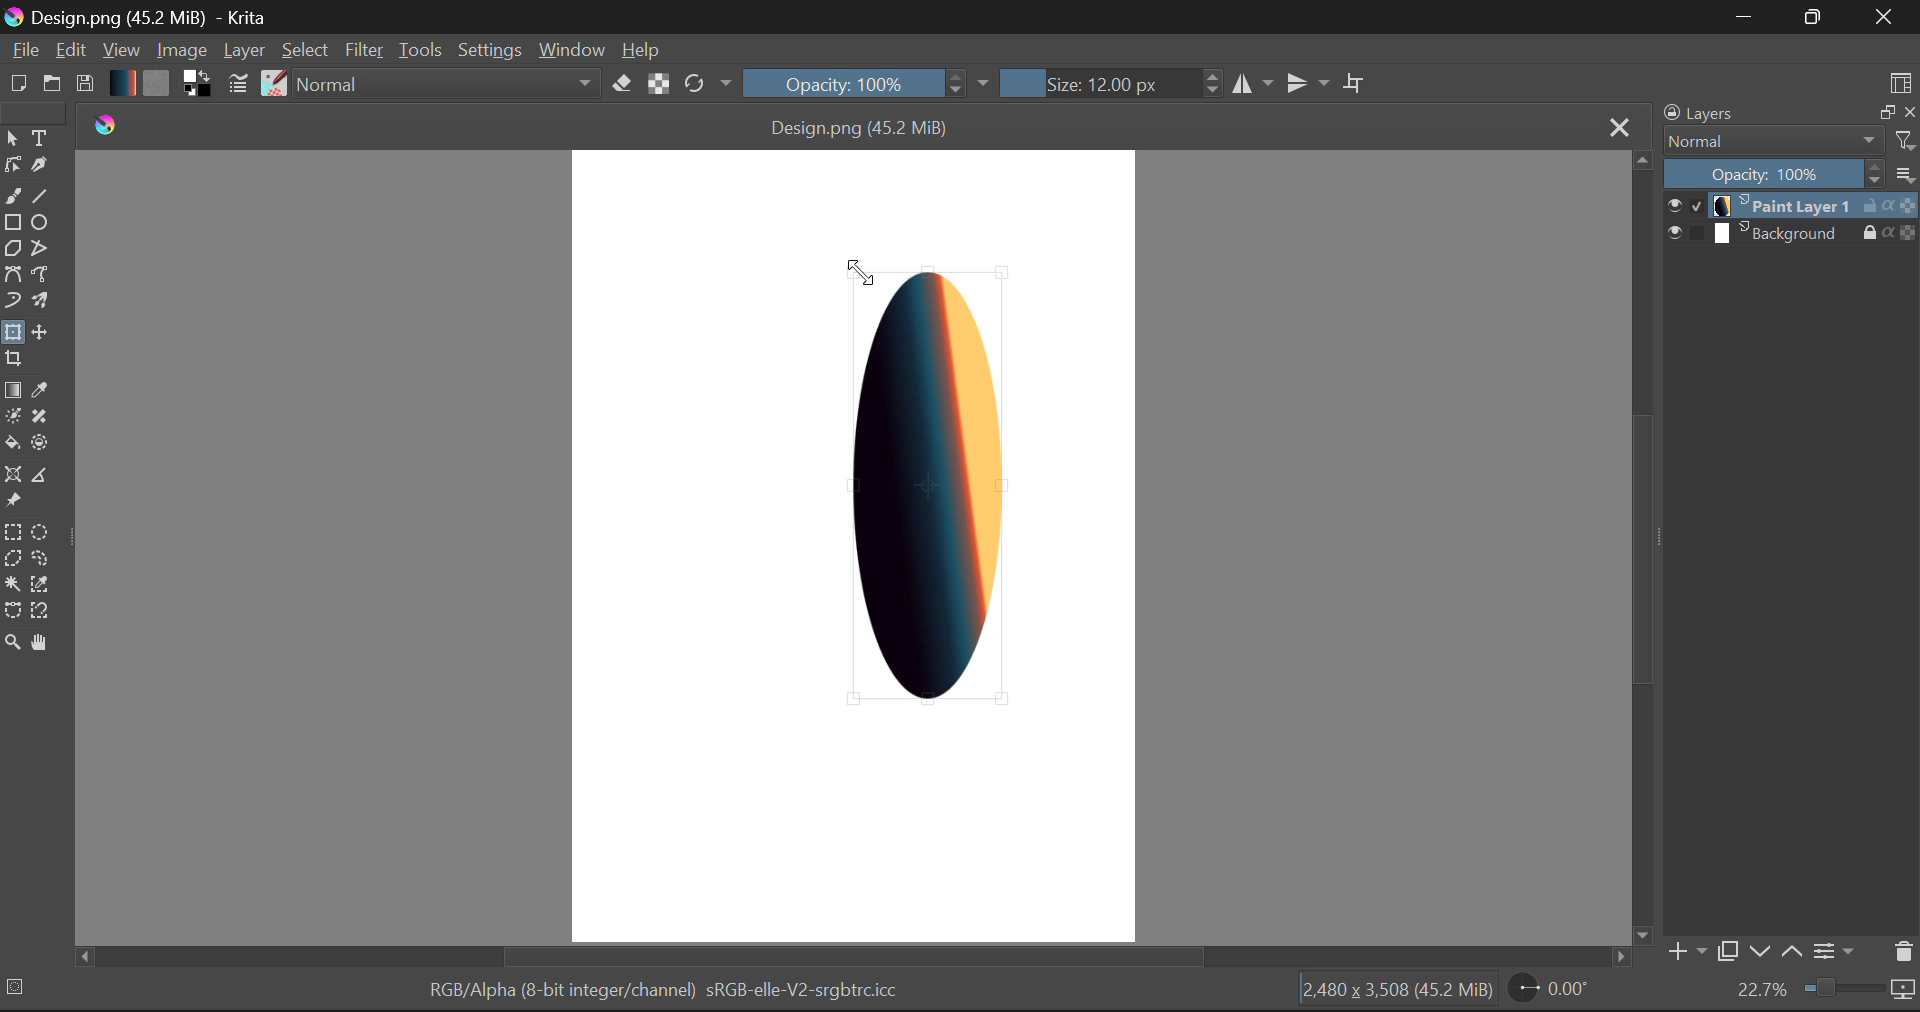  I want to click on Brush Presets, so click(272, 84).